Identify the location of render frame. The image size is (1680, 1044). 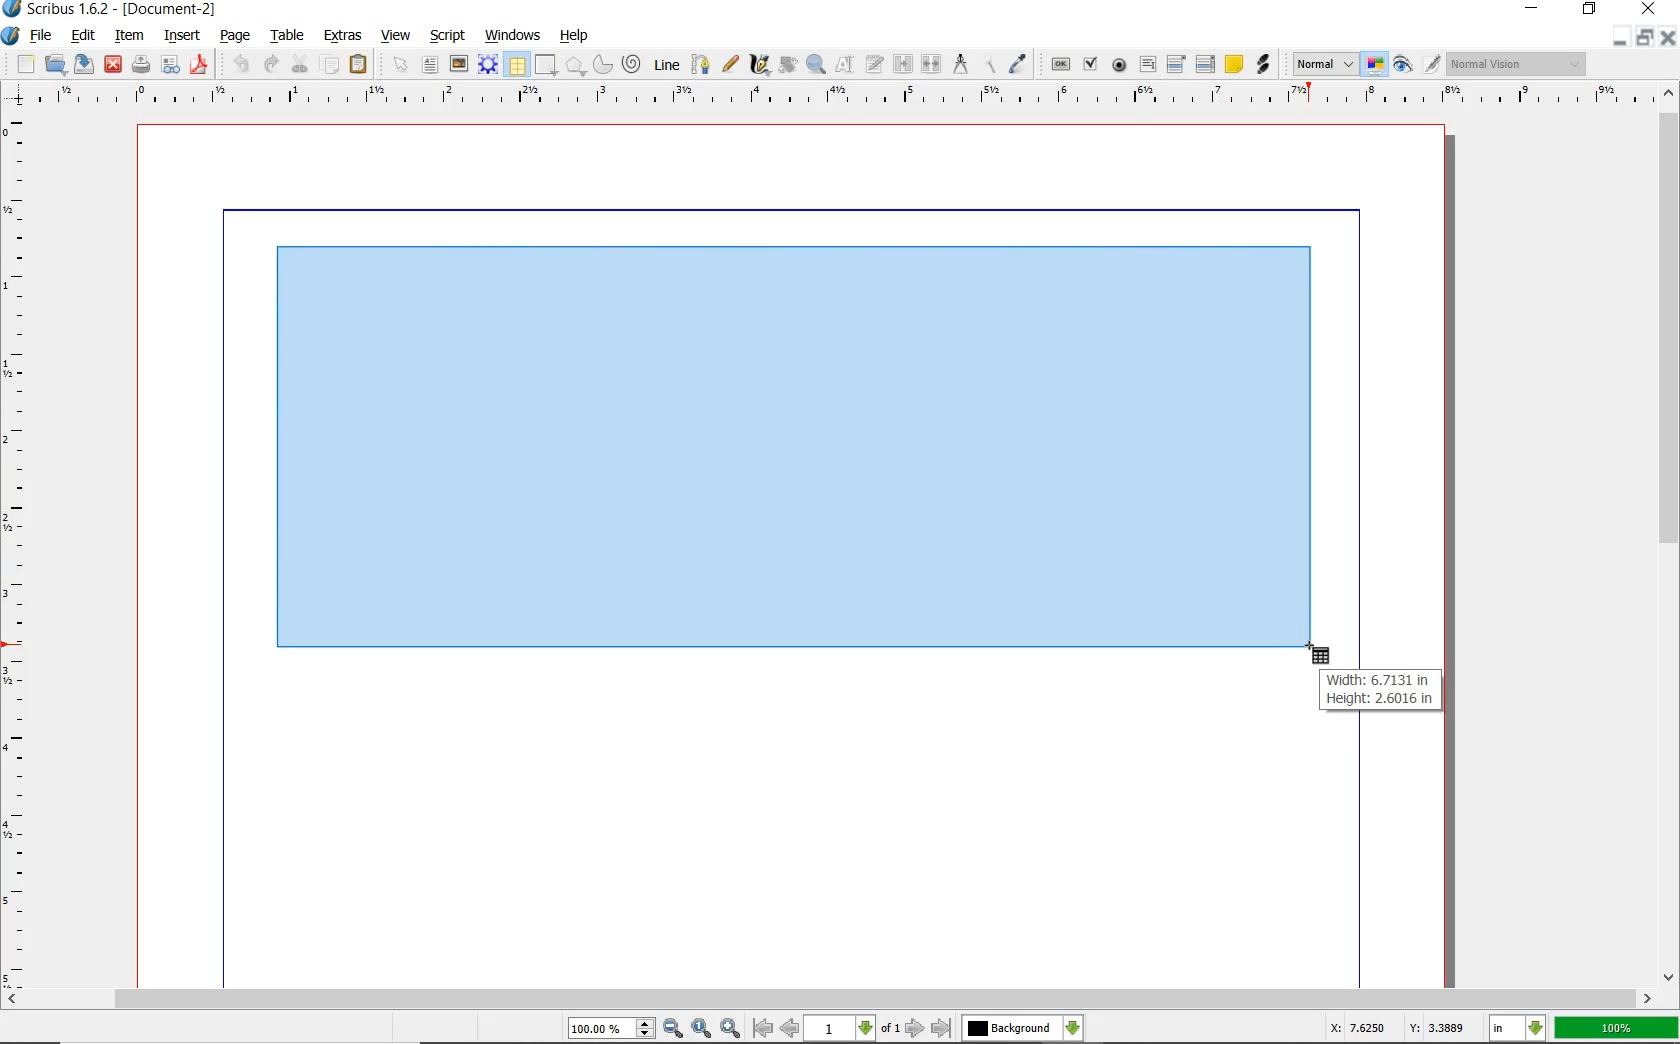
(488, 66).